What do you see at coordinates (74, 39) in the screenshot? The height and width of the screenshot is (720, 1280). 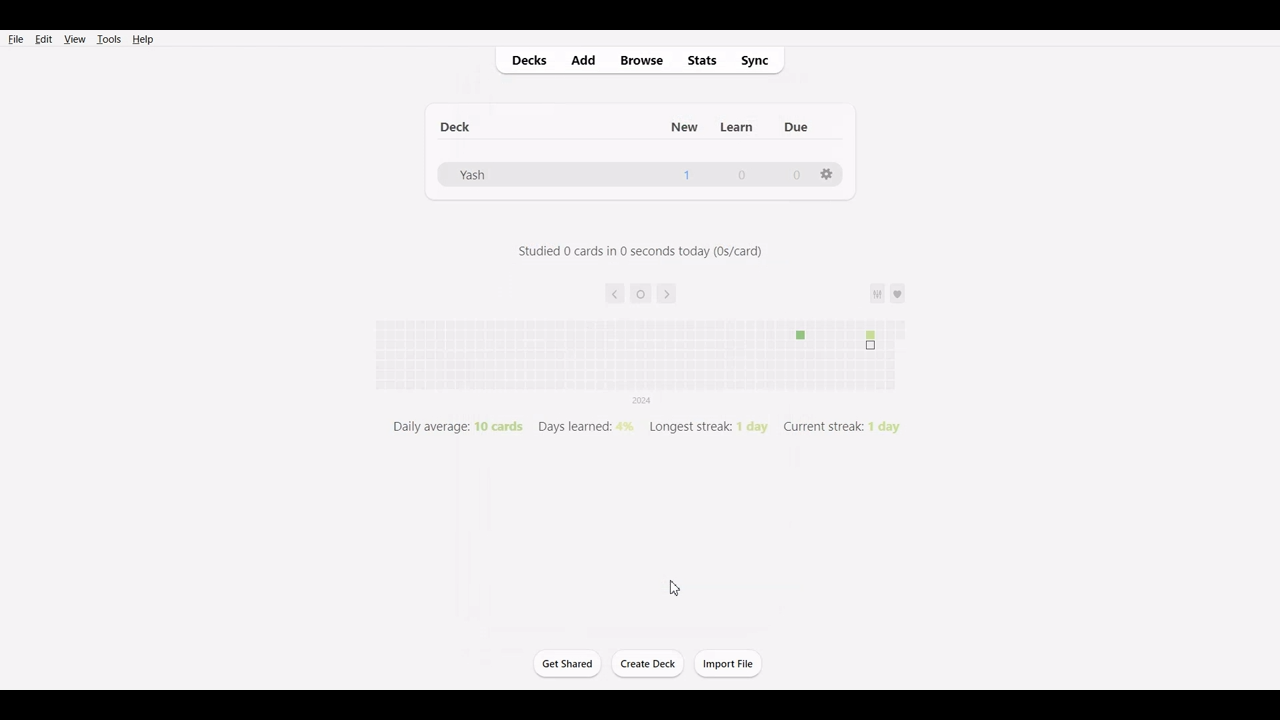 I see `View` at bounding box center [74, 39].